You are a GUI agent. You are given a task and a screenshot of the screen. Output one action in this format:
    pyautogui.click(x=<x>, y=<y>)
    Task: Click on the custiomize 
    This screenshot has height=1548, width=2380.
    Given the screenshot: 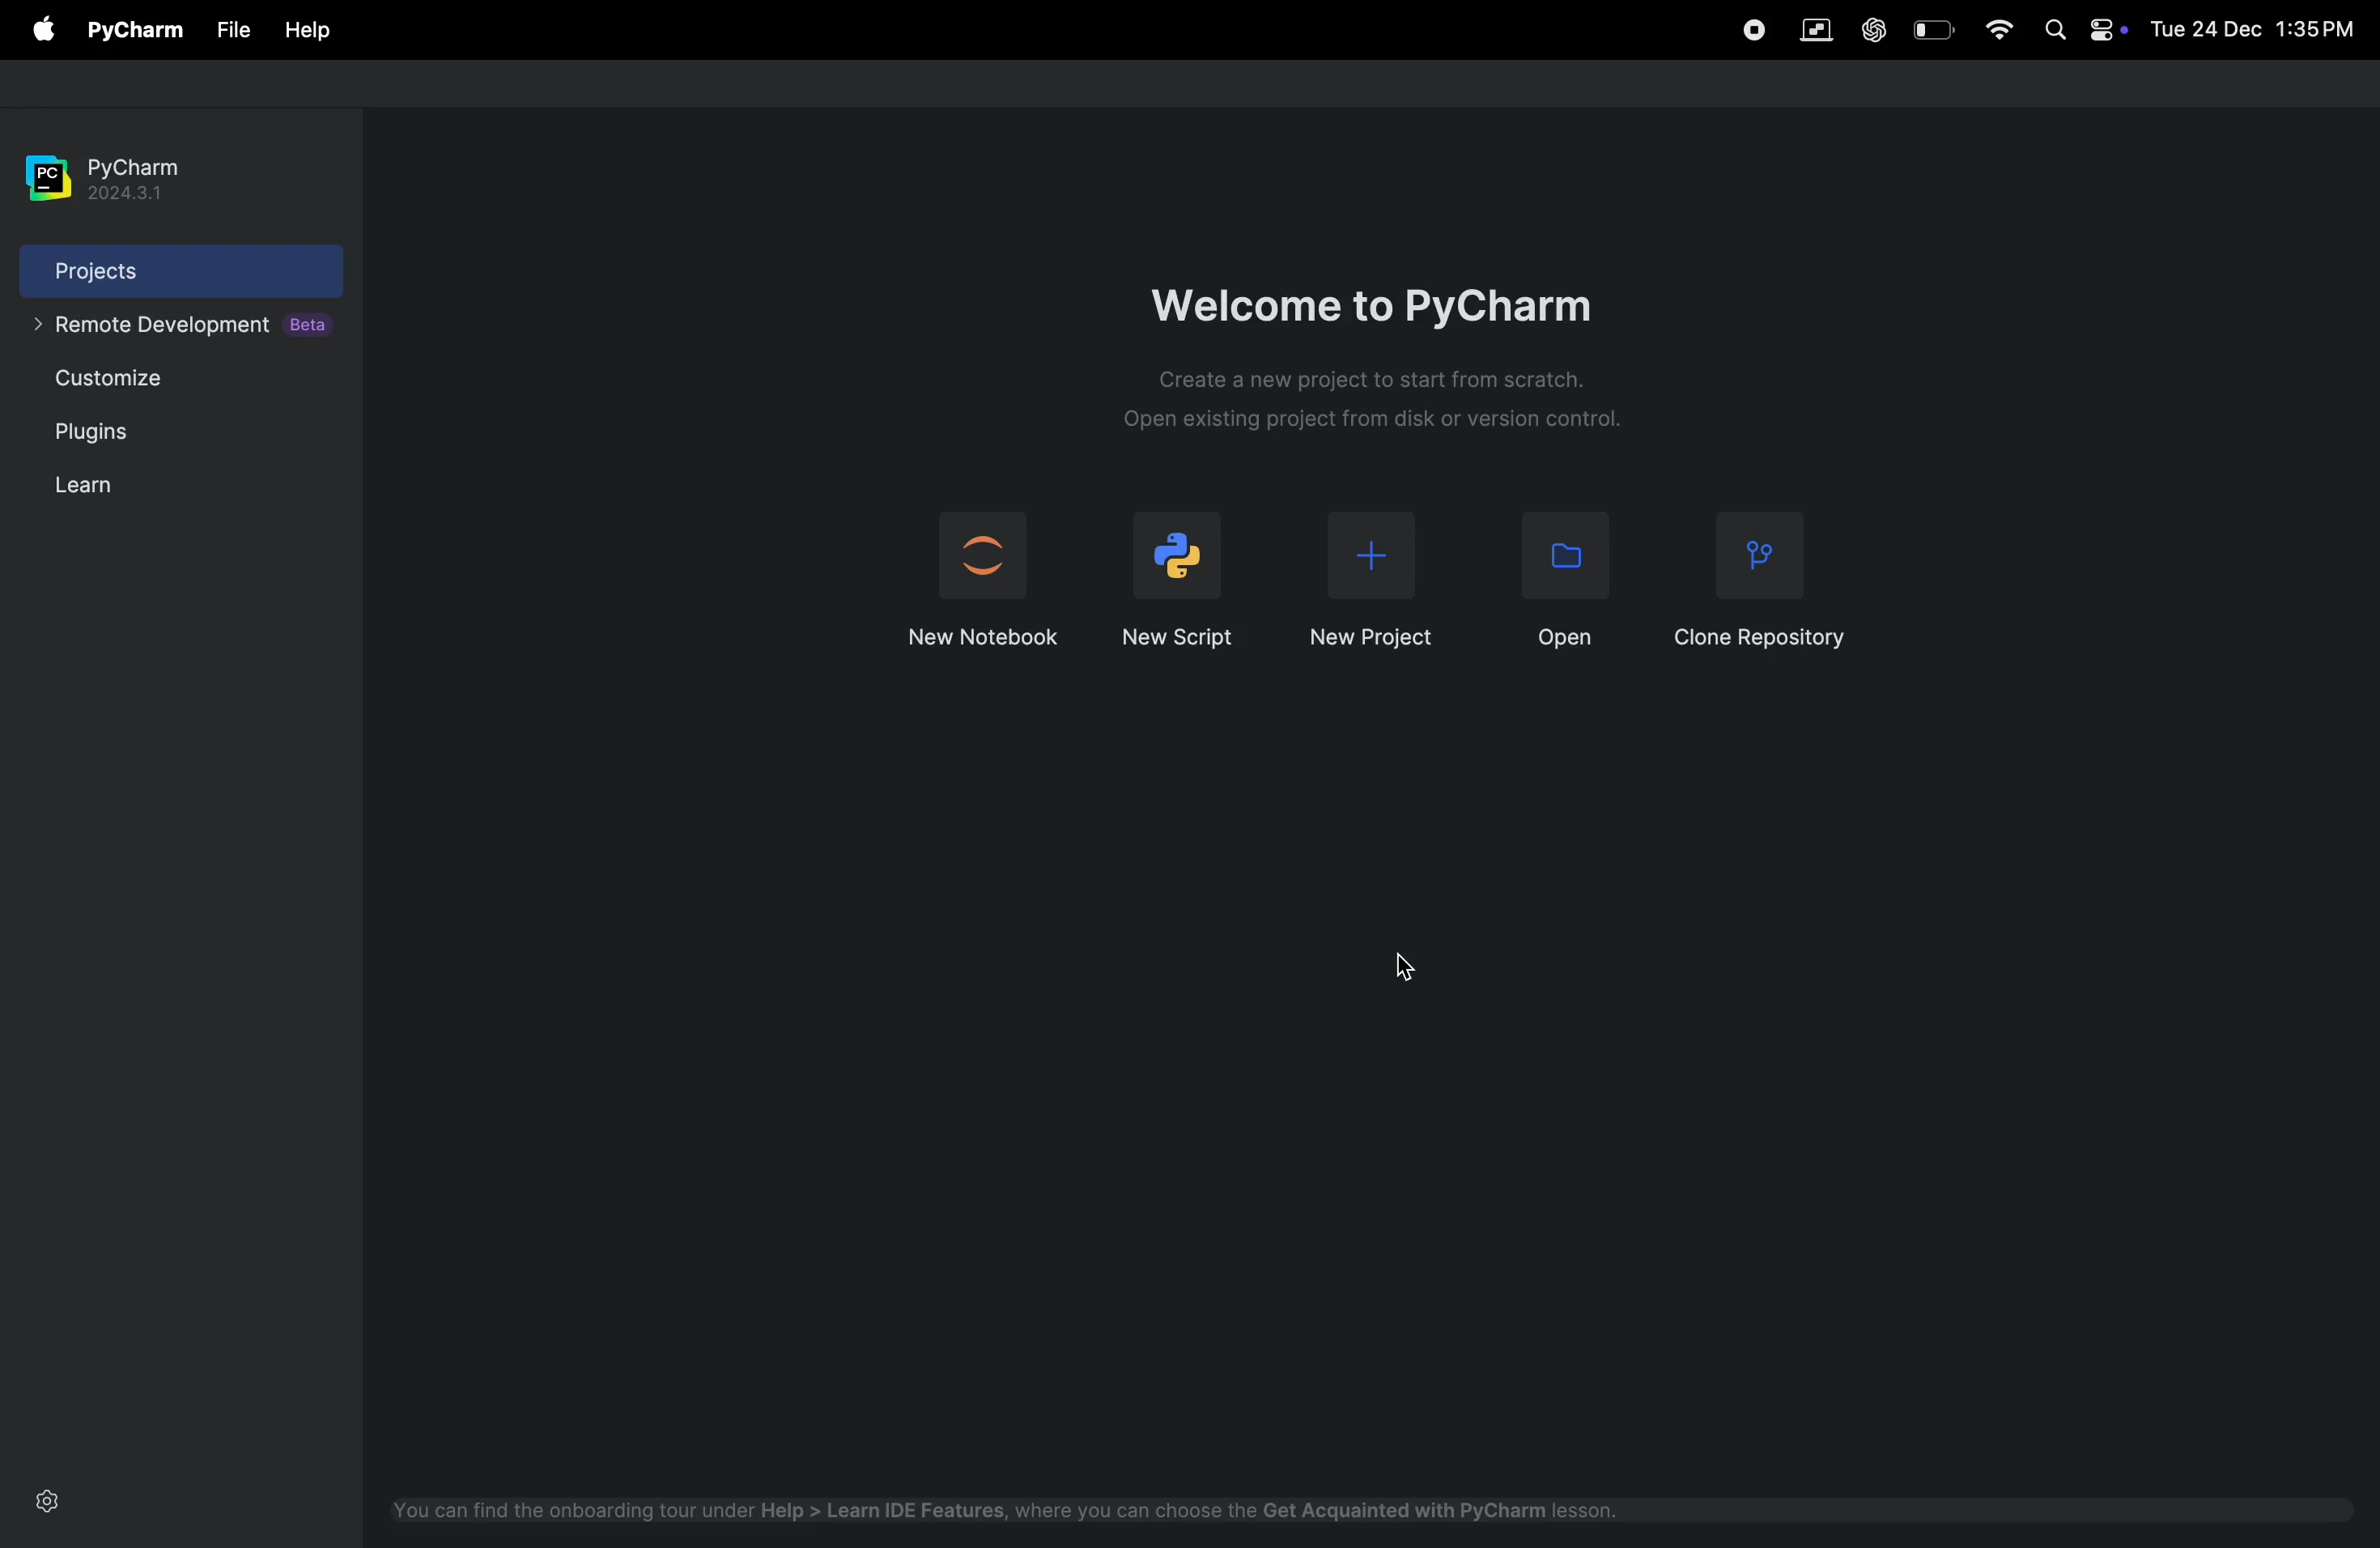 What is the action you would take?
    pyautogui.click(x=143, y=380)
    